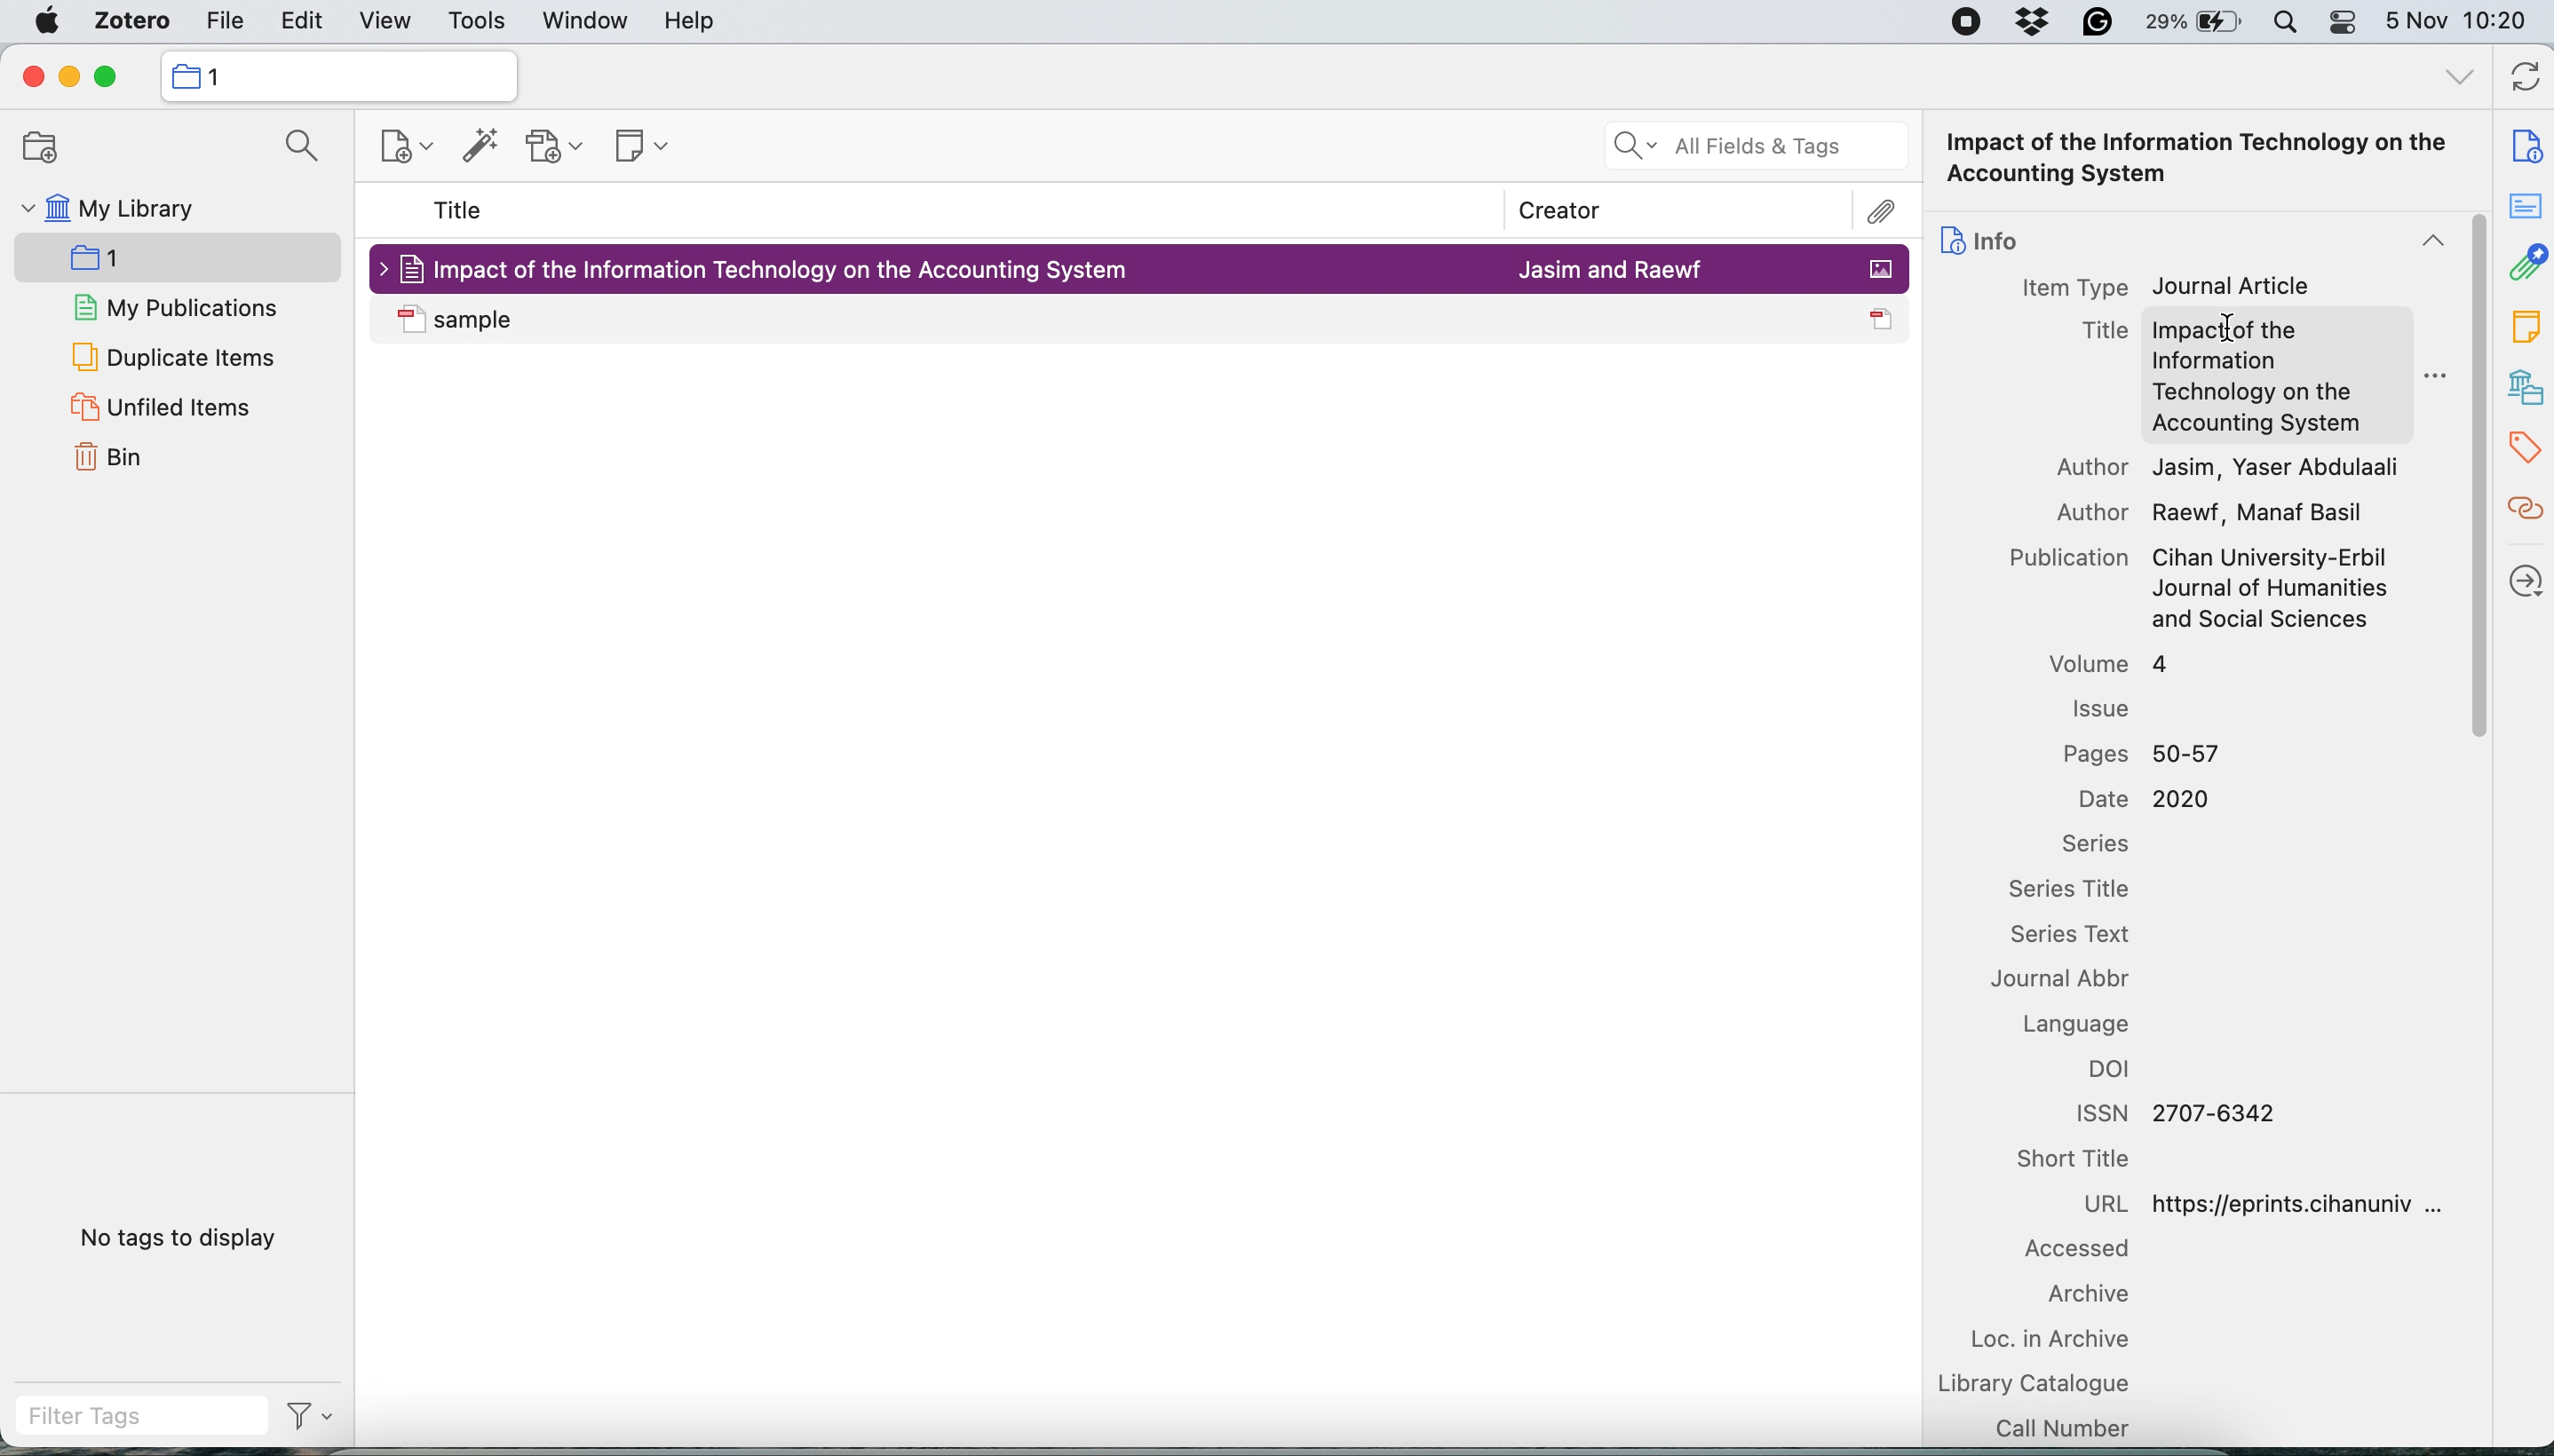 The image size is (2554, 1456). I want to click on maximise, so click(107, 77).